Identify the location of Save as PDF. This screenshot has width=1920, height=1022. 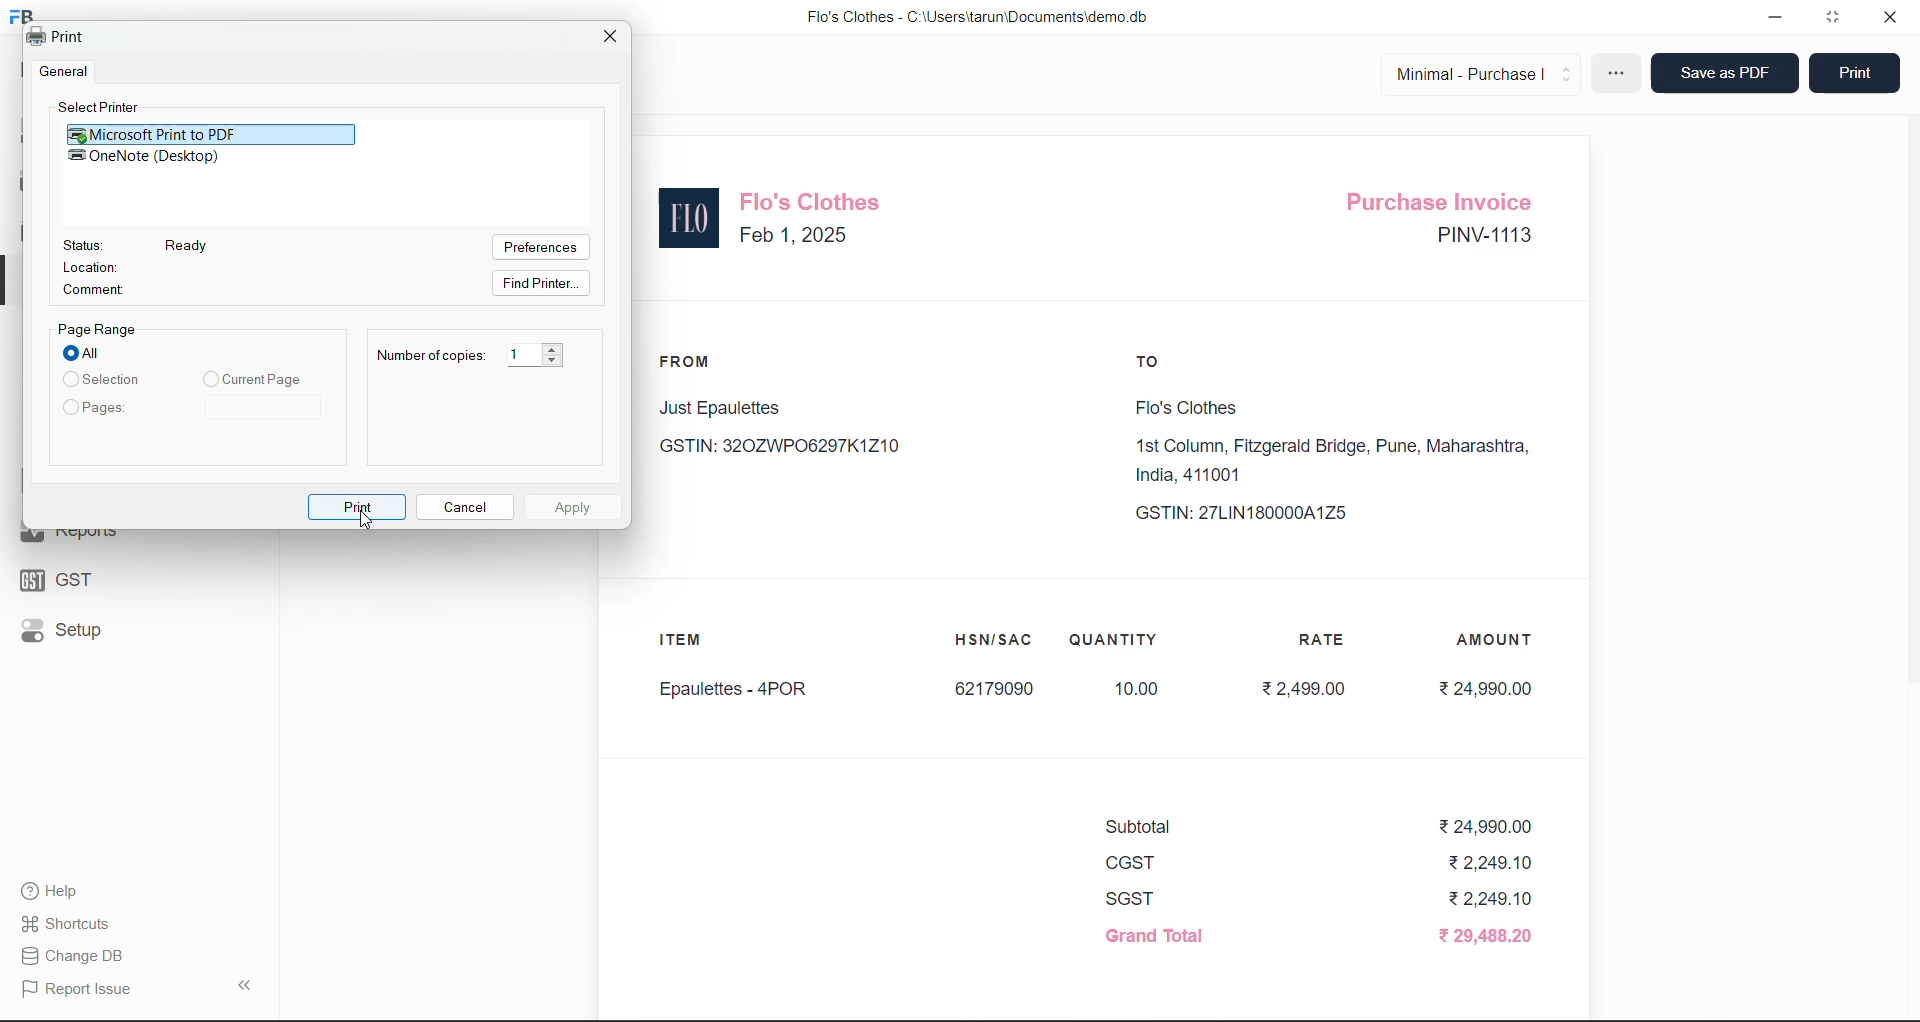
(1726, 72).